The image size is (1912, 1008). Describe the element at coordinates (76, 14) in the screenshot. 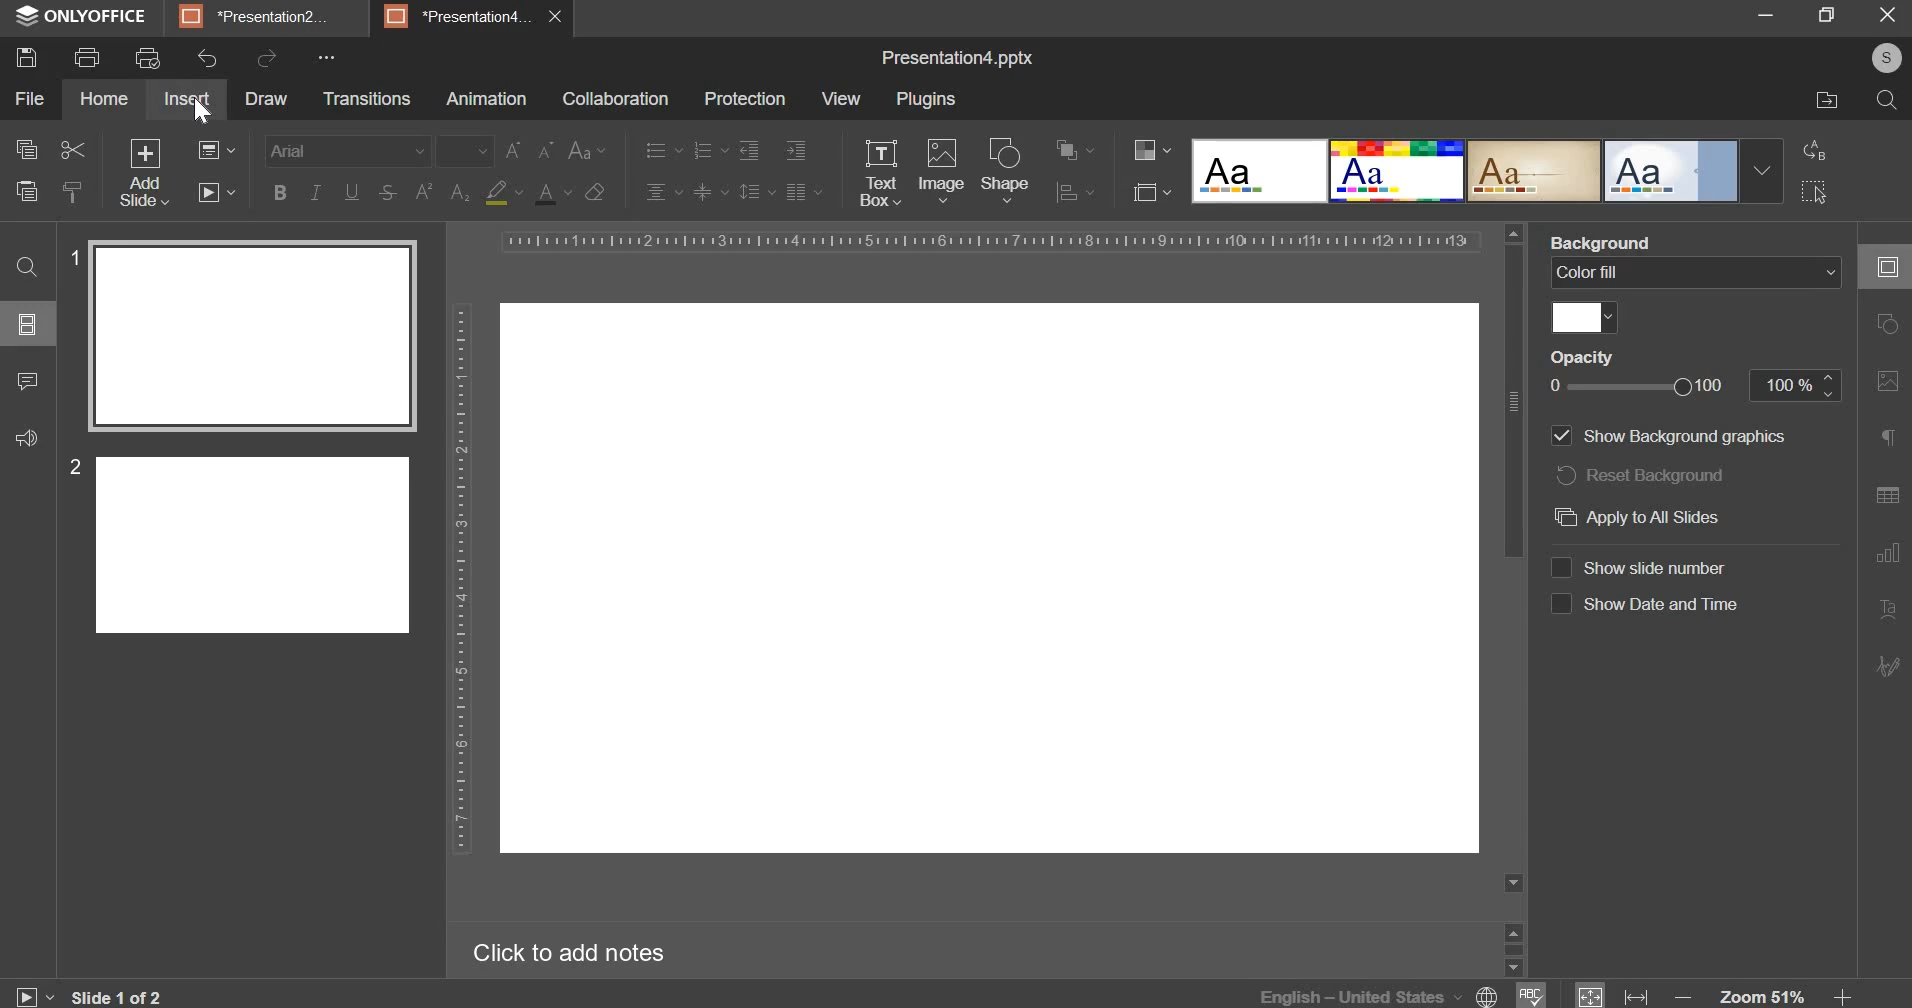

I see `ONLYOFFICE` at that location.